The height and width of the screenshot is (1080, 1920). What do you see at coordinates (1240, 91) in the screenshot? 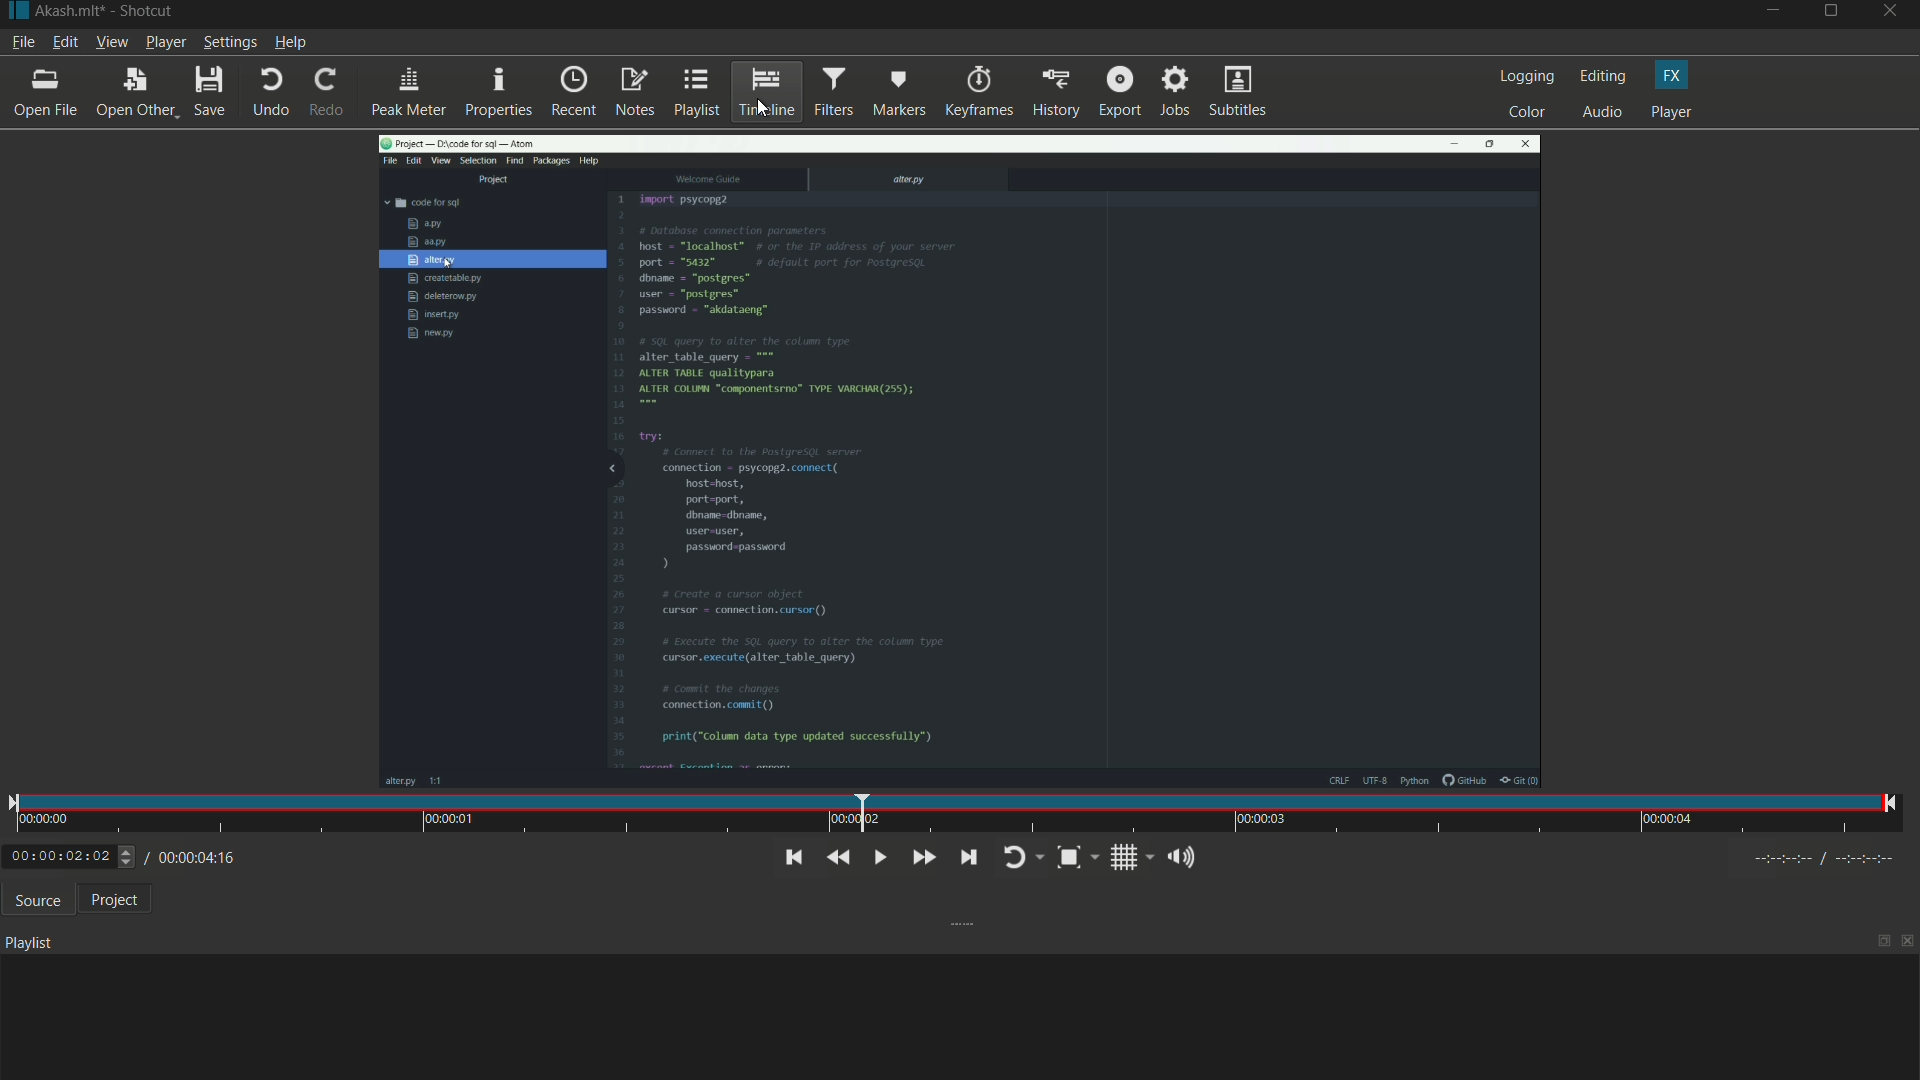
I see `subtitles` at bounding box center [1240, 91].